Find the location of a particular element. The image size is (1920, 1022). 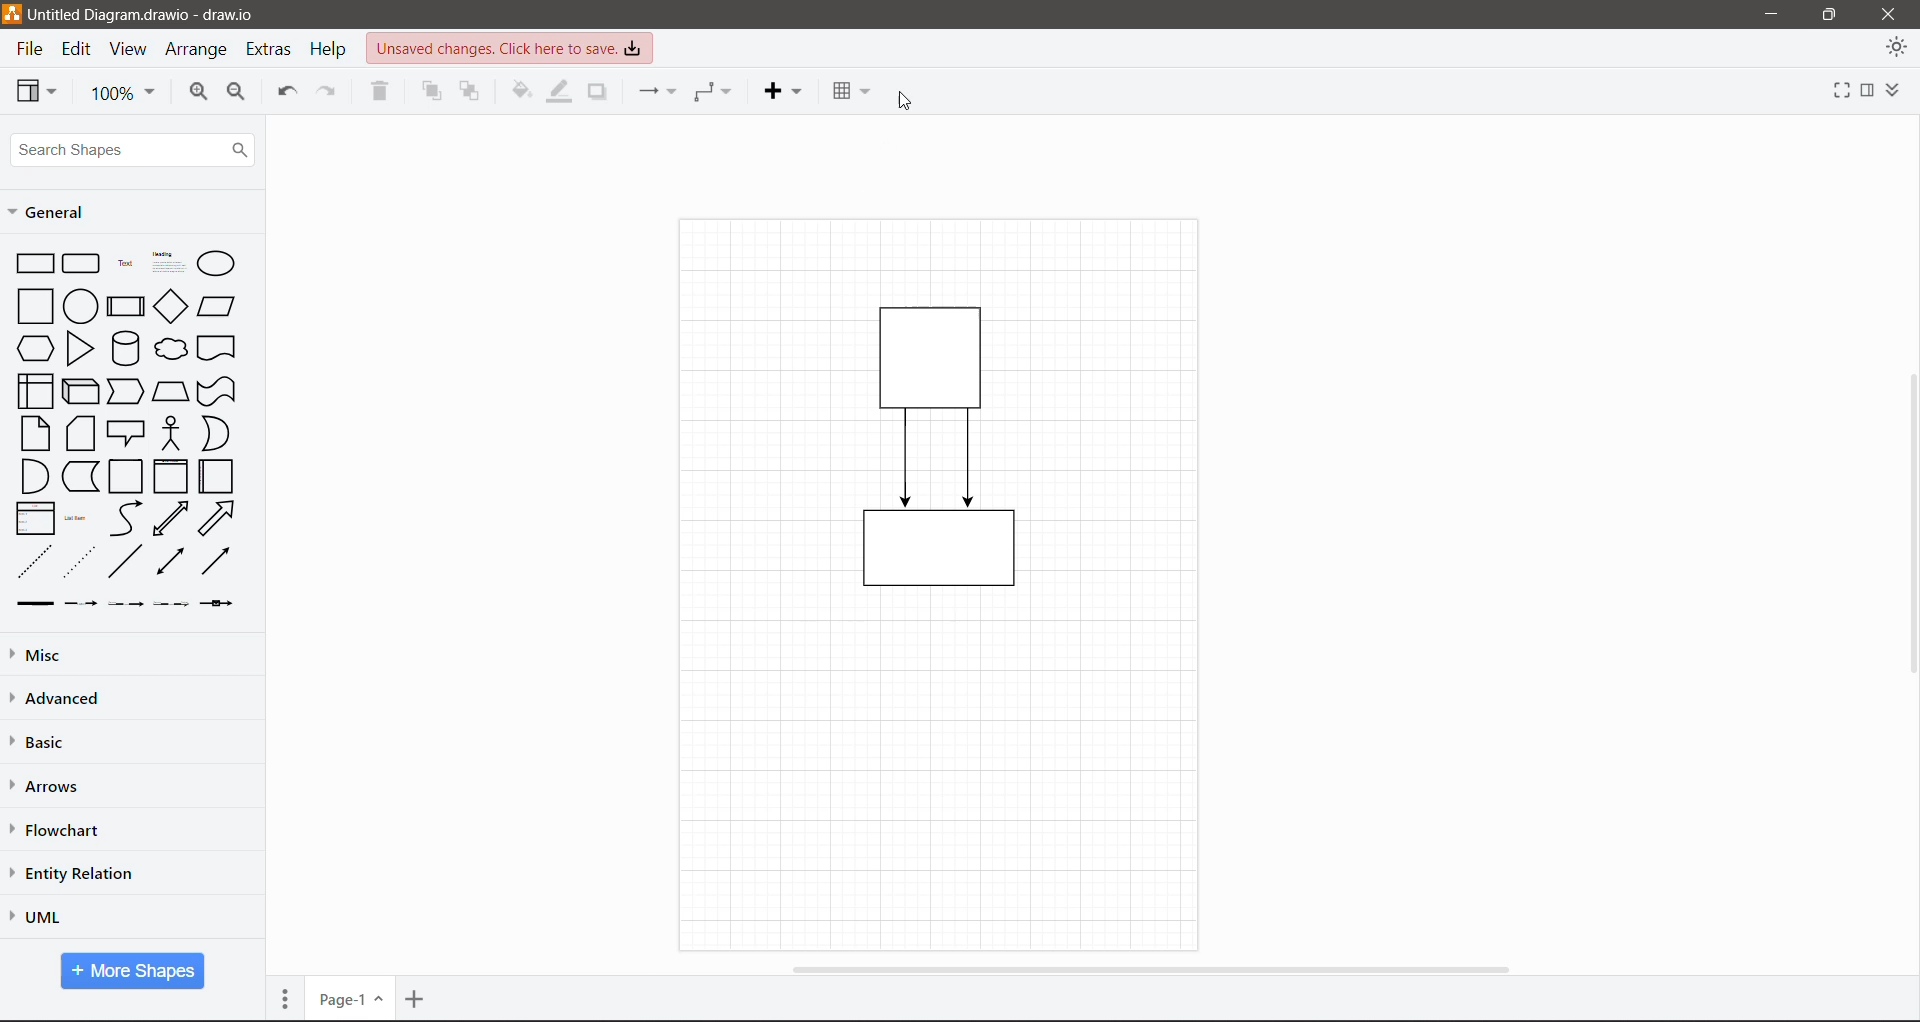

connector with 3 labels is located at coordinates (172, 604).